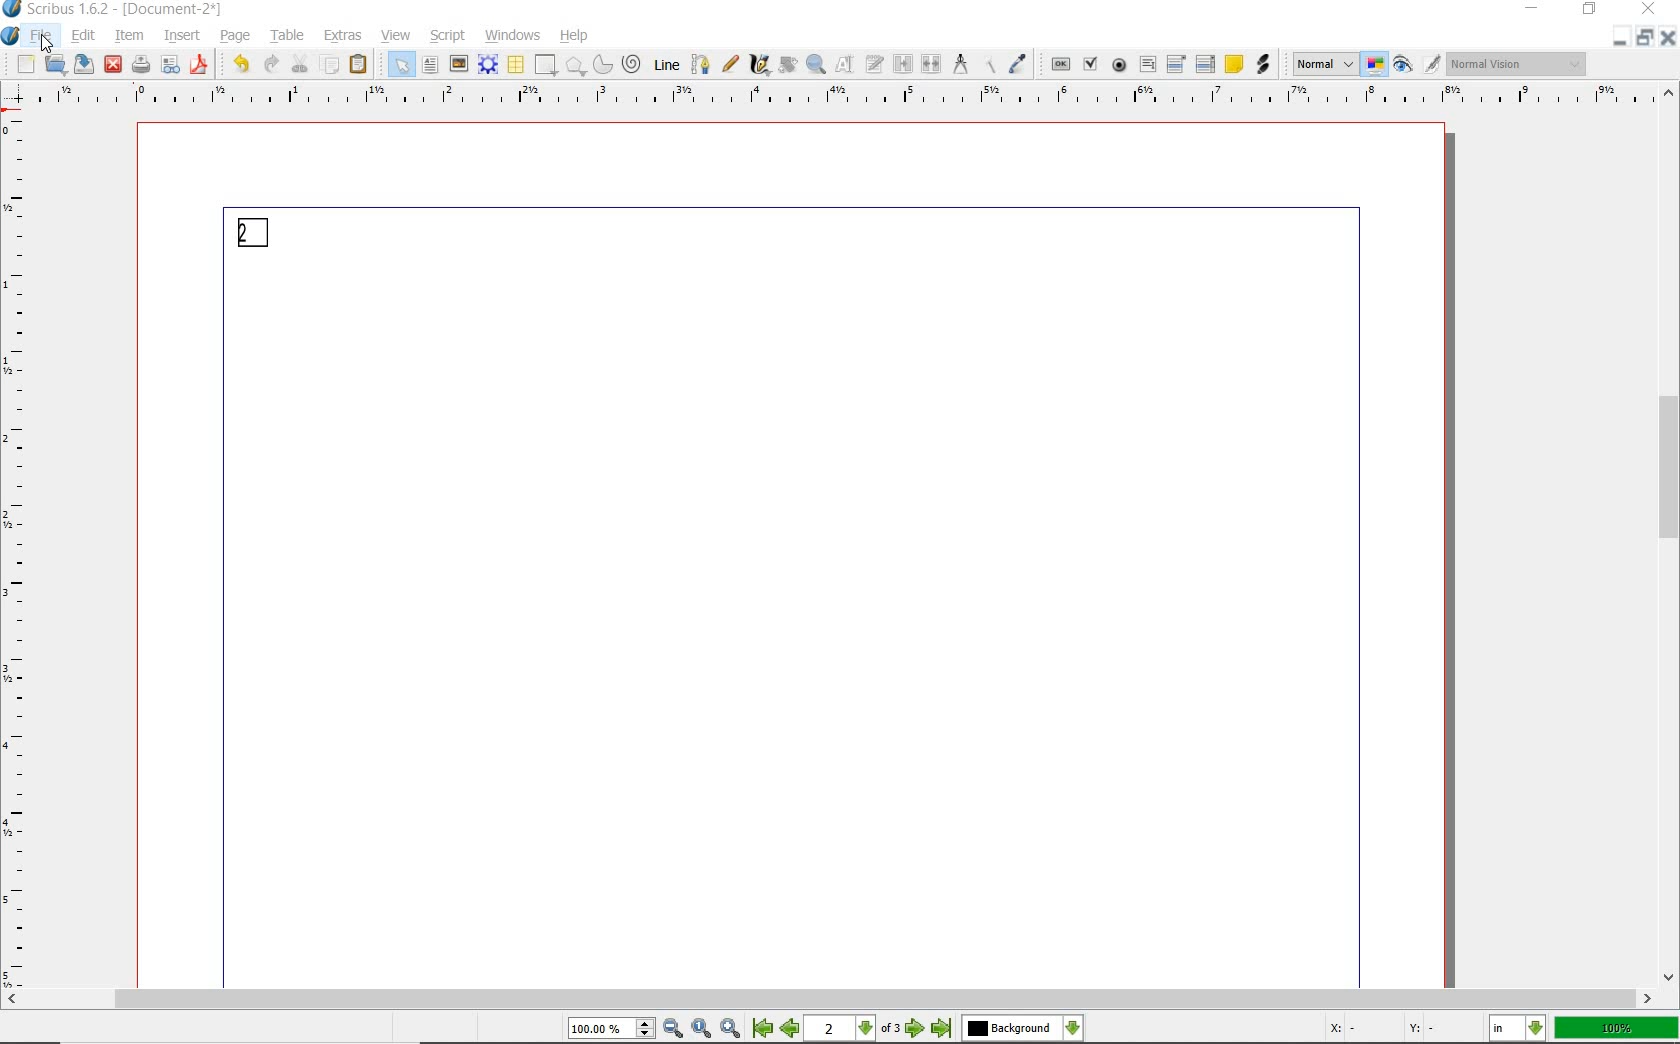 This screenshot has height=1044, width=1680. I want to click on restore, so click(1589, 11).